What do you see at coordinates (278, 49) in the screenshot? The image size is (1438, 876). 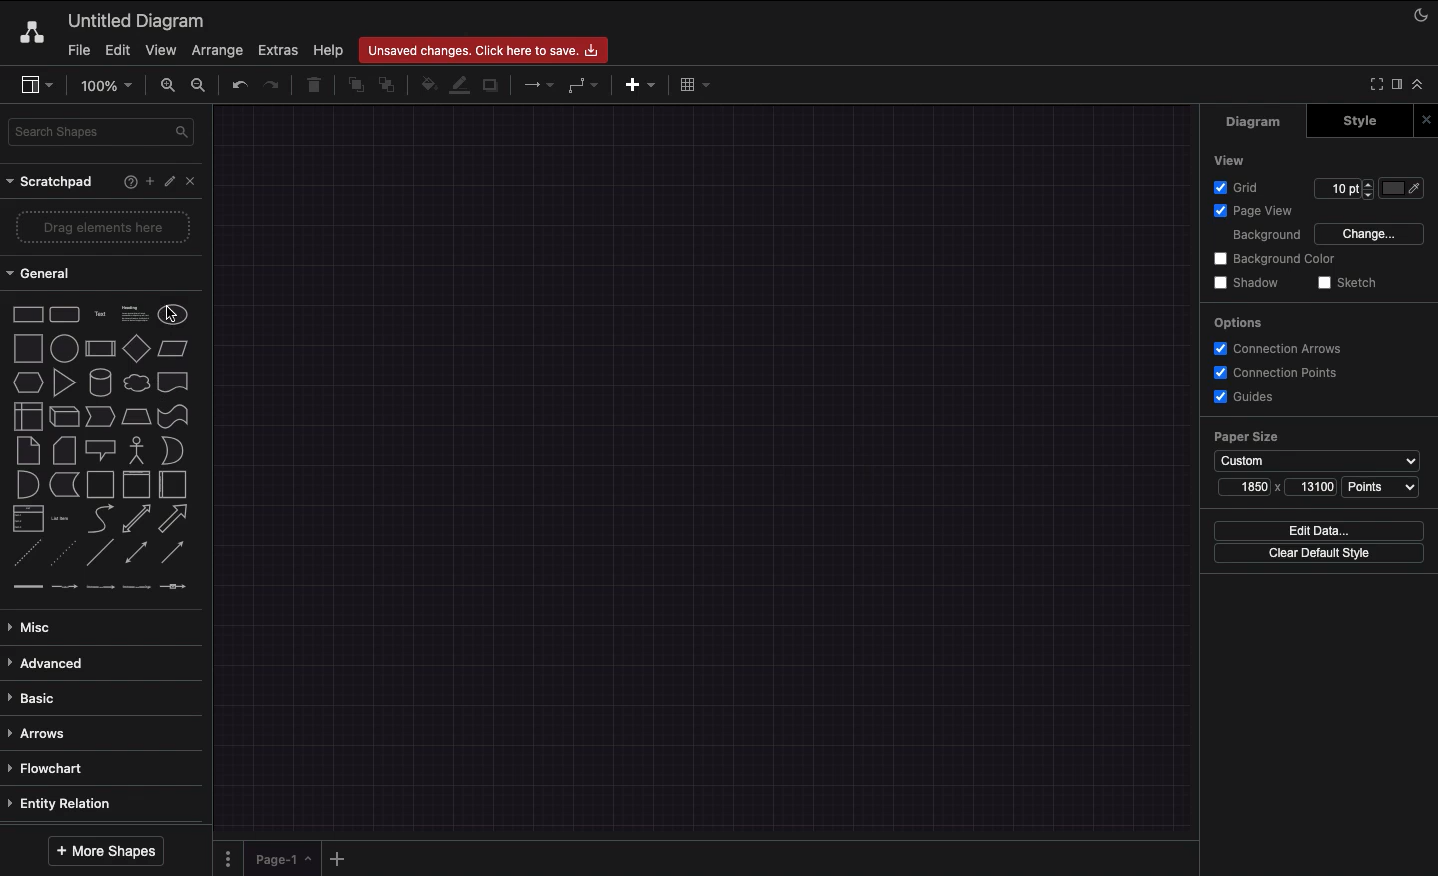 I see `Extras` at bounding box center [278, 49].